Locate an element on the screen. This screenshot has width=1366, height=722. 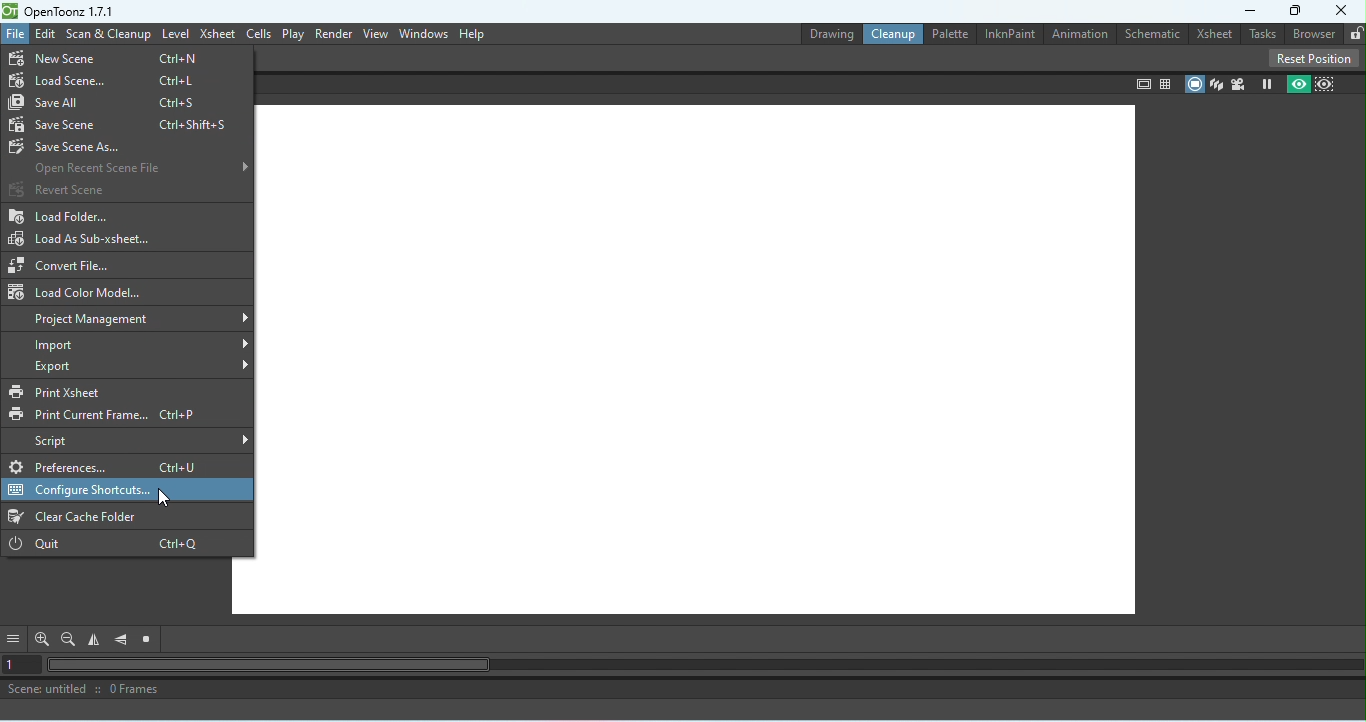
Xsheet is located at coordinates (1213, 32).